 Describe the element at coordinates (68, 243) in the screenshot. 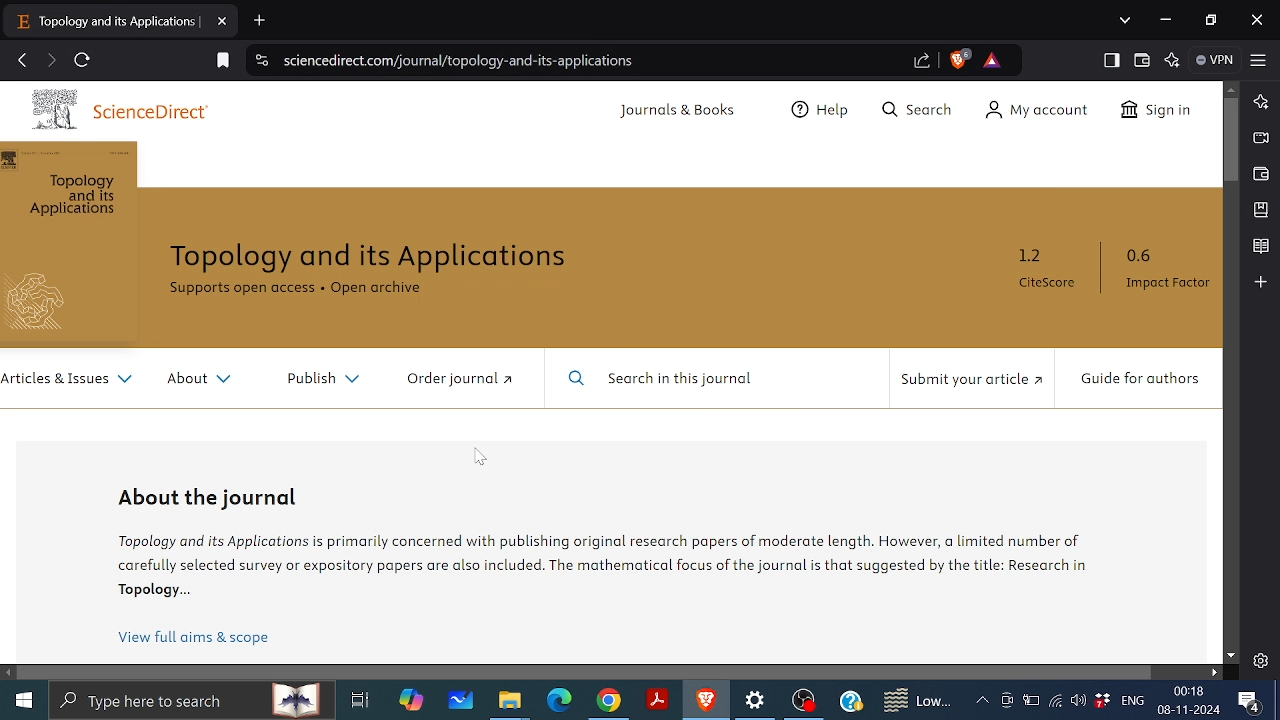

I see `topology and its applications` at that location.